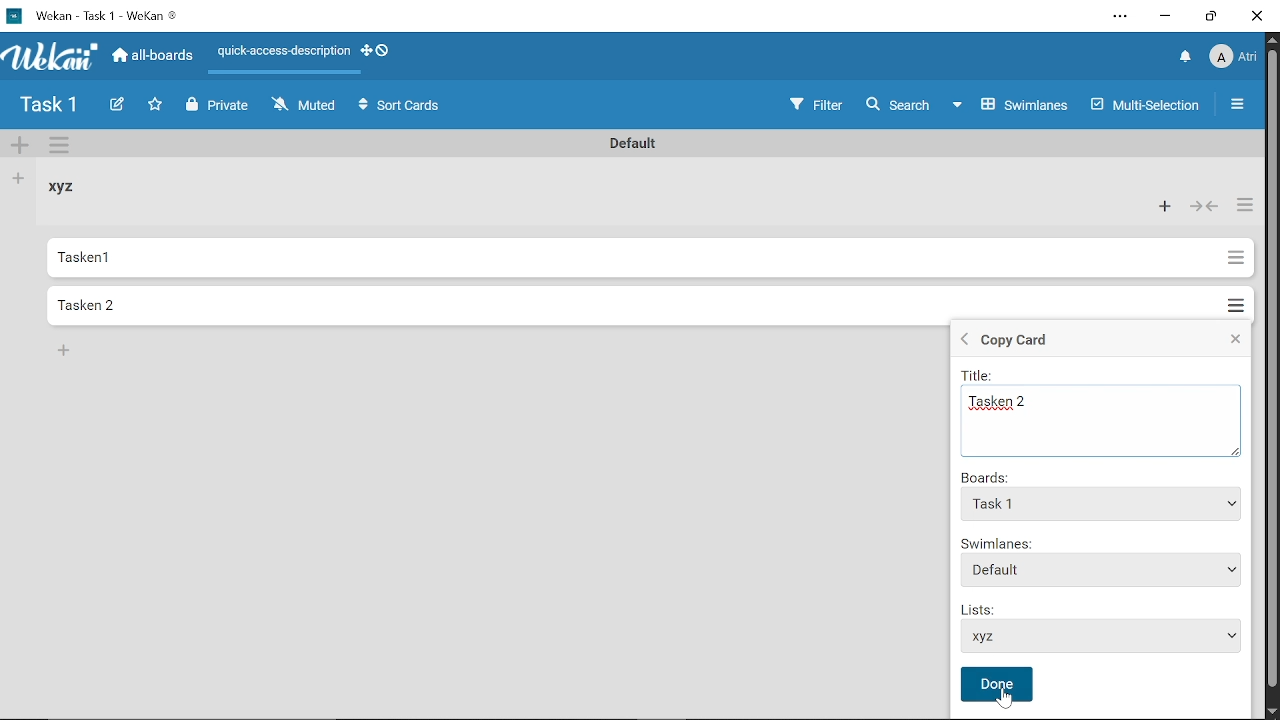  What do you see at coordinates (1208, 17) in the screenshot?
I see `Restore down` at bounding box center [1208, 17].